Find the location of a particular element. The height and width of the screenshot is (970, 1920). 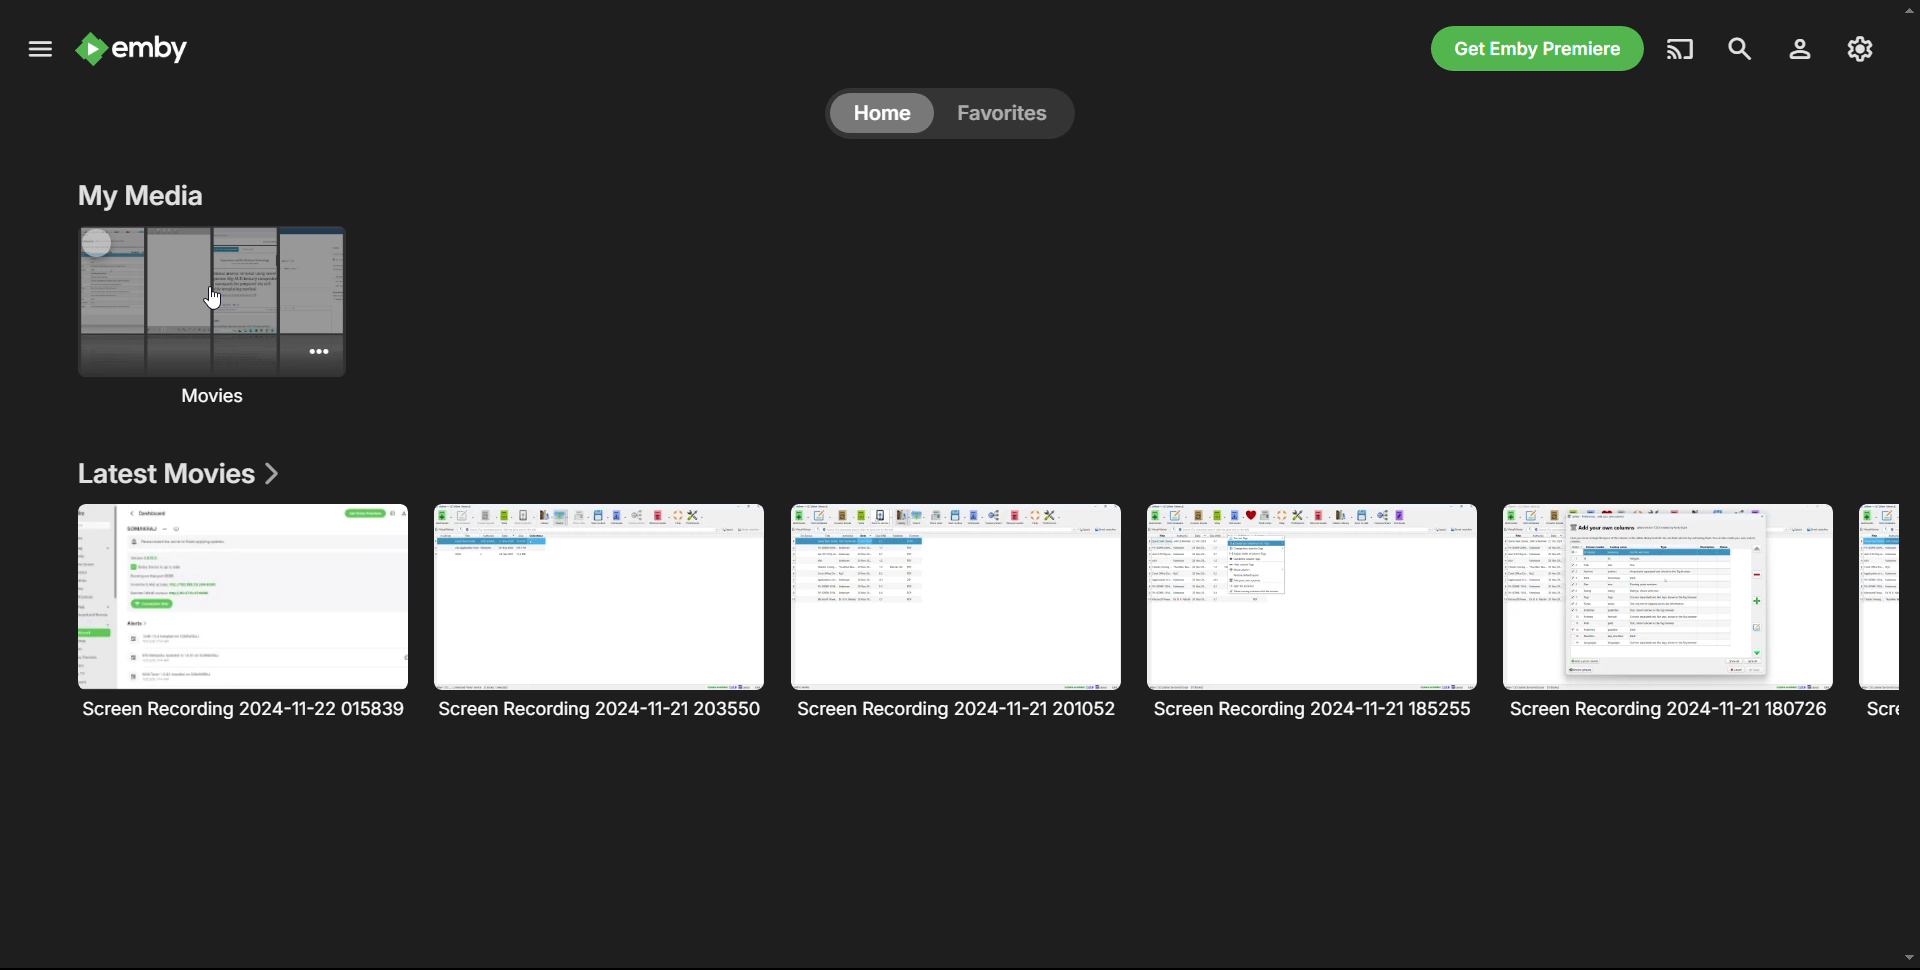

cursor is located at coordinates (219, 296).